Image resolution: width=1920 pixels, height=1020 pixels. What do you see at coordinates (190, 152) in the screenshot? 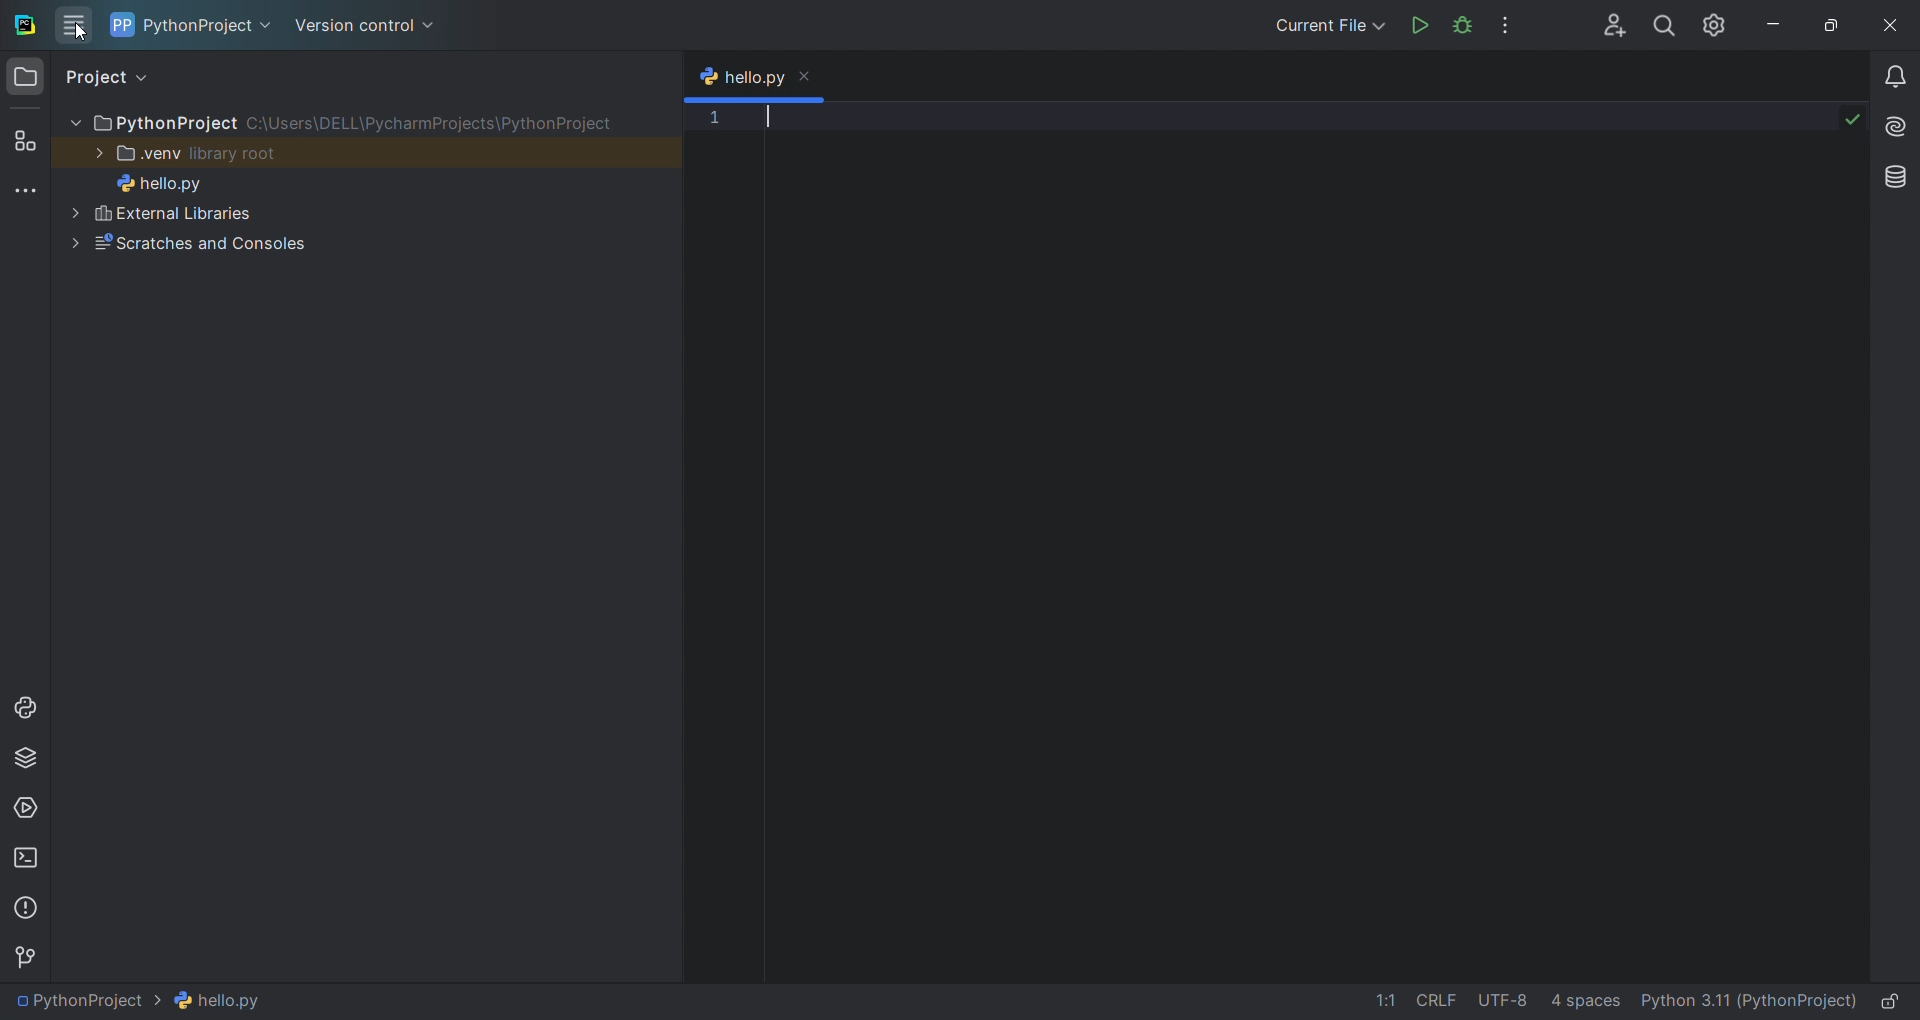
I see `.venv` at bounding box center [190, 152].